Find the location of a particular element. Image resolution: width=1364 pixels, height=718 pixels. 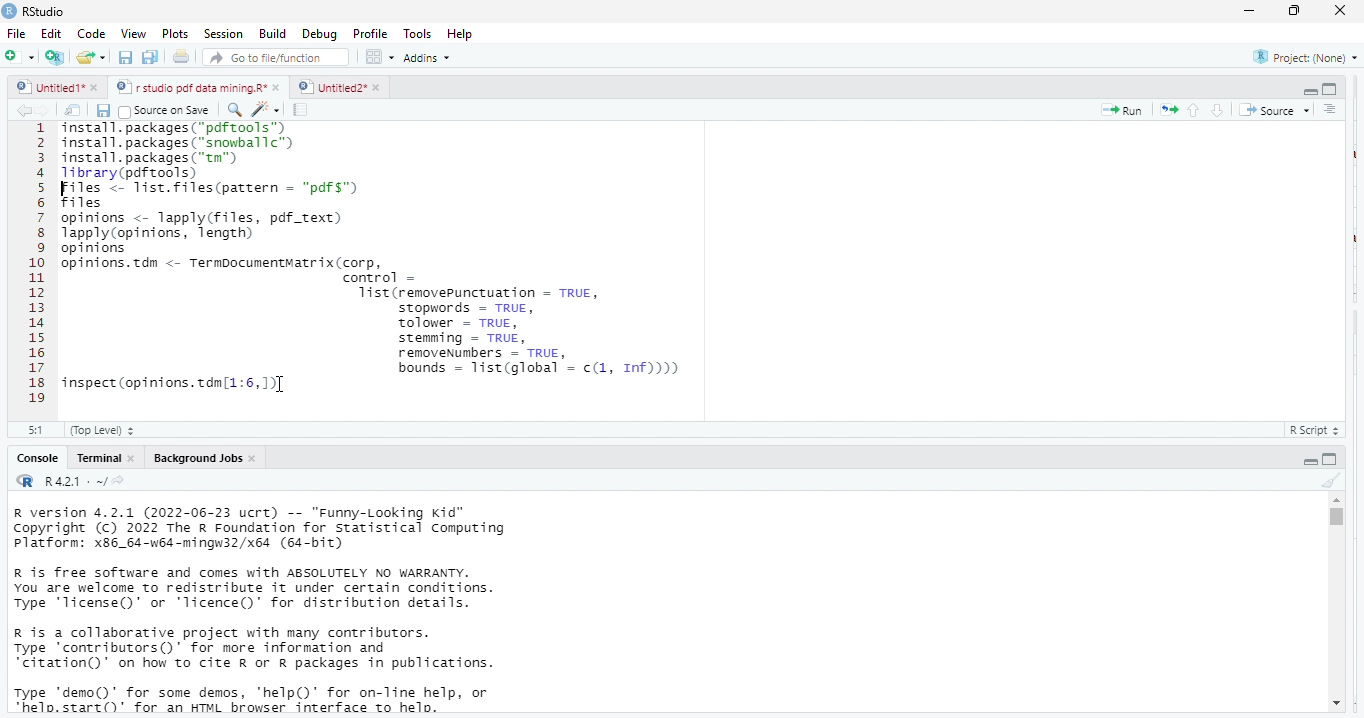

maximize is located at coordinates (1297, 12).